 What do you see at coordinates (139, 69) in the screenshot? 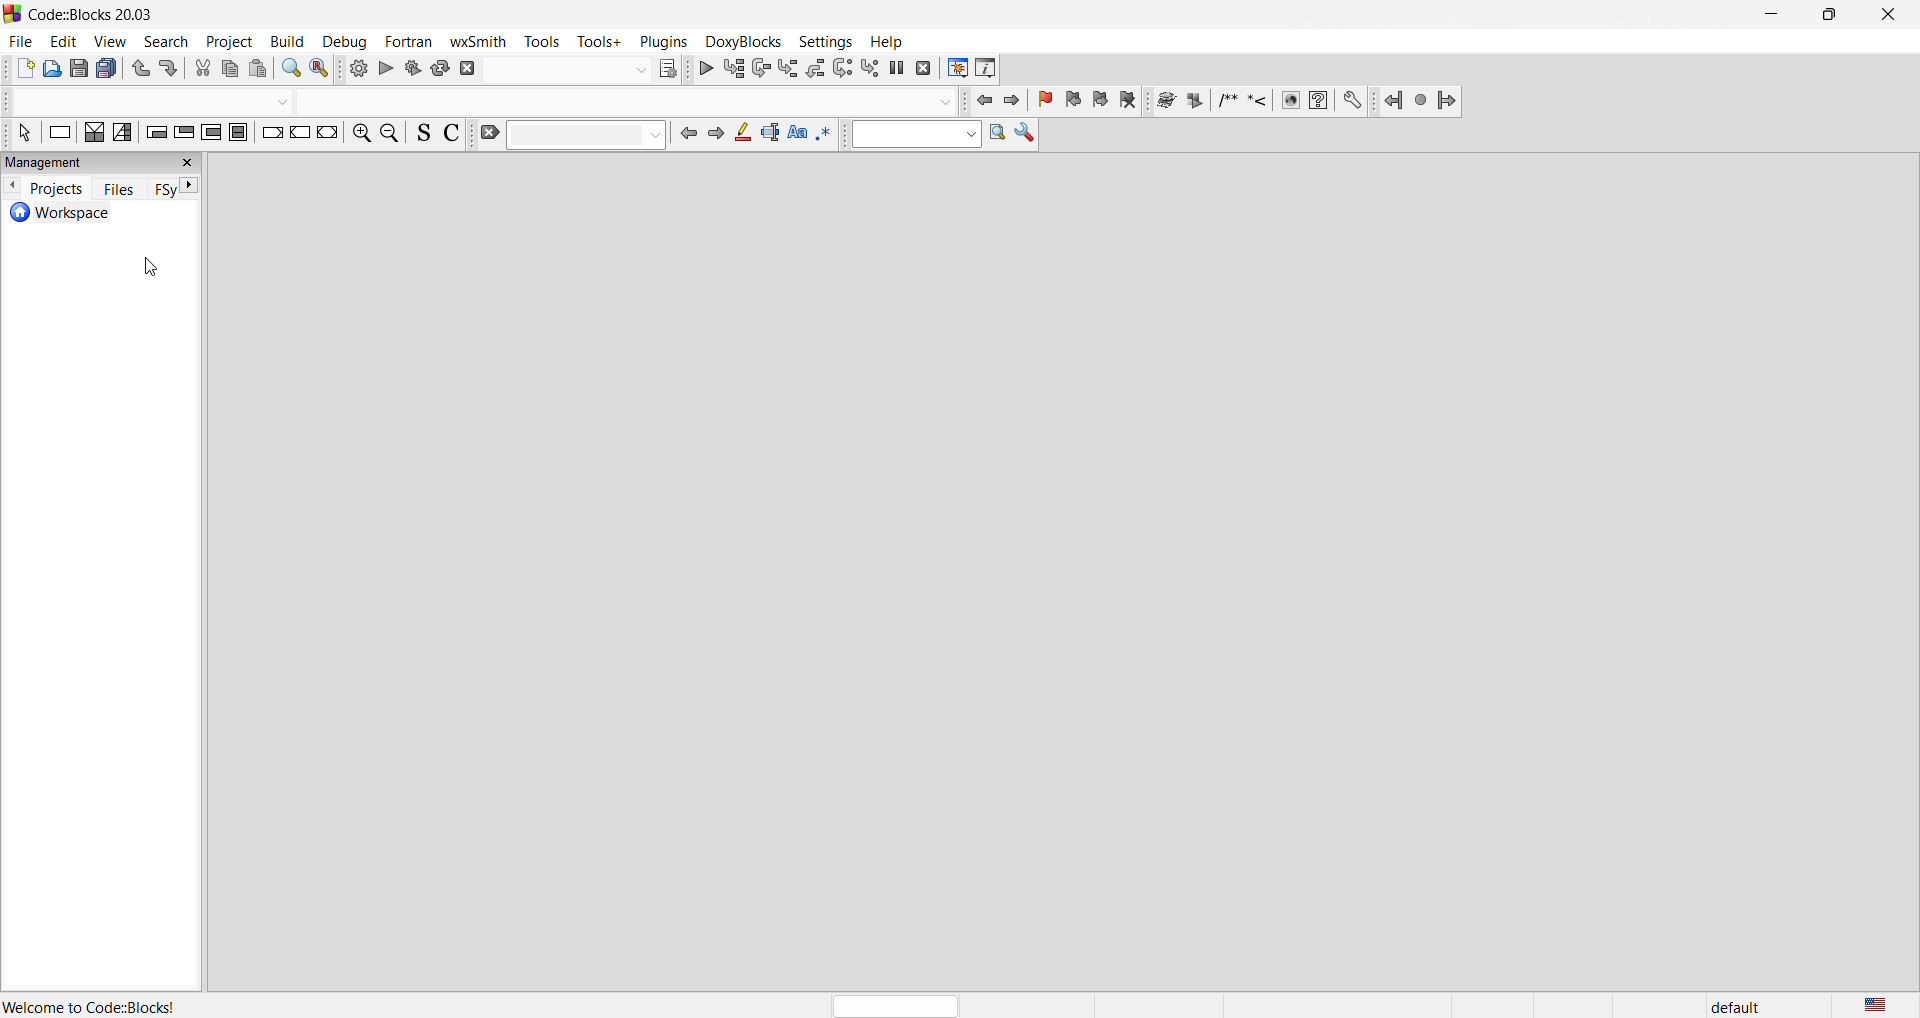
I see `undo` at bounding box center [139, 69].